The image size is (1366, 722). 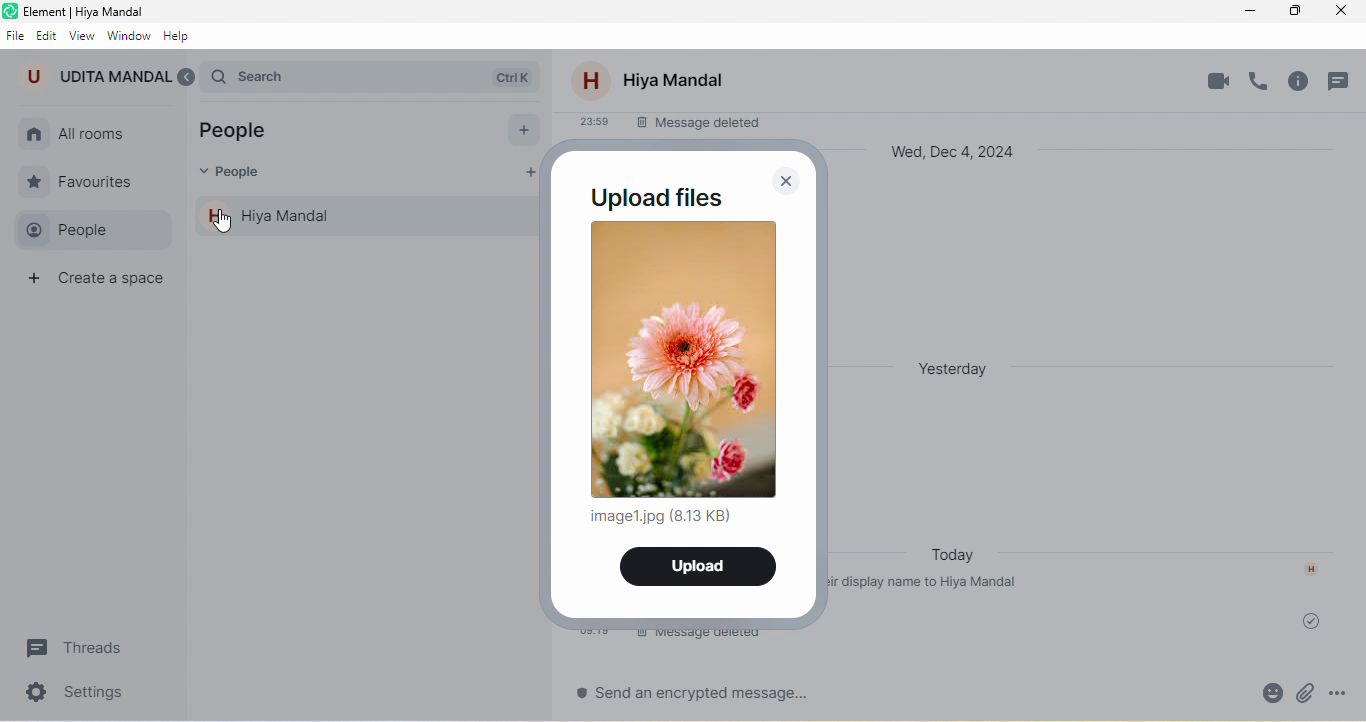 I want to click on more option, so click(x=1347, y=693).